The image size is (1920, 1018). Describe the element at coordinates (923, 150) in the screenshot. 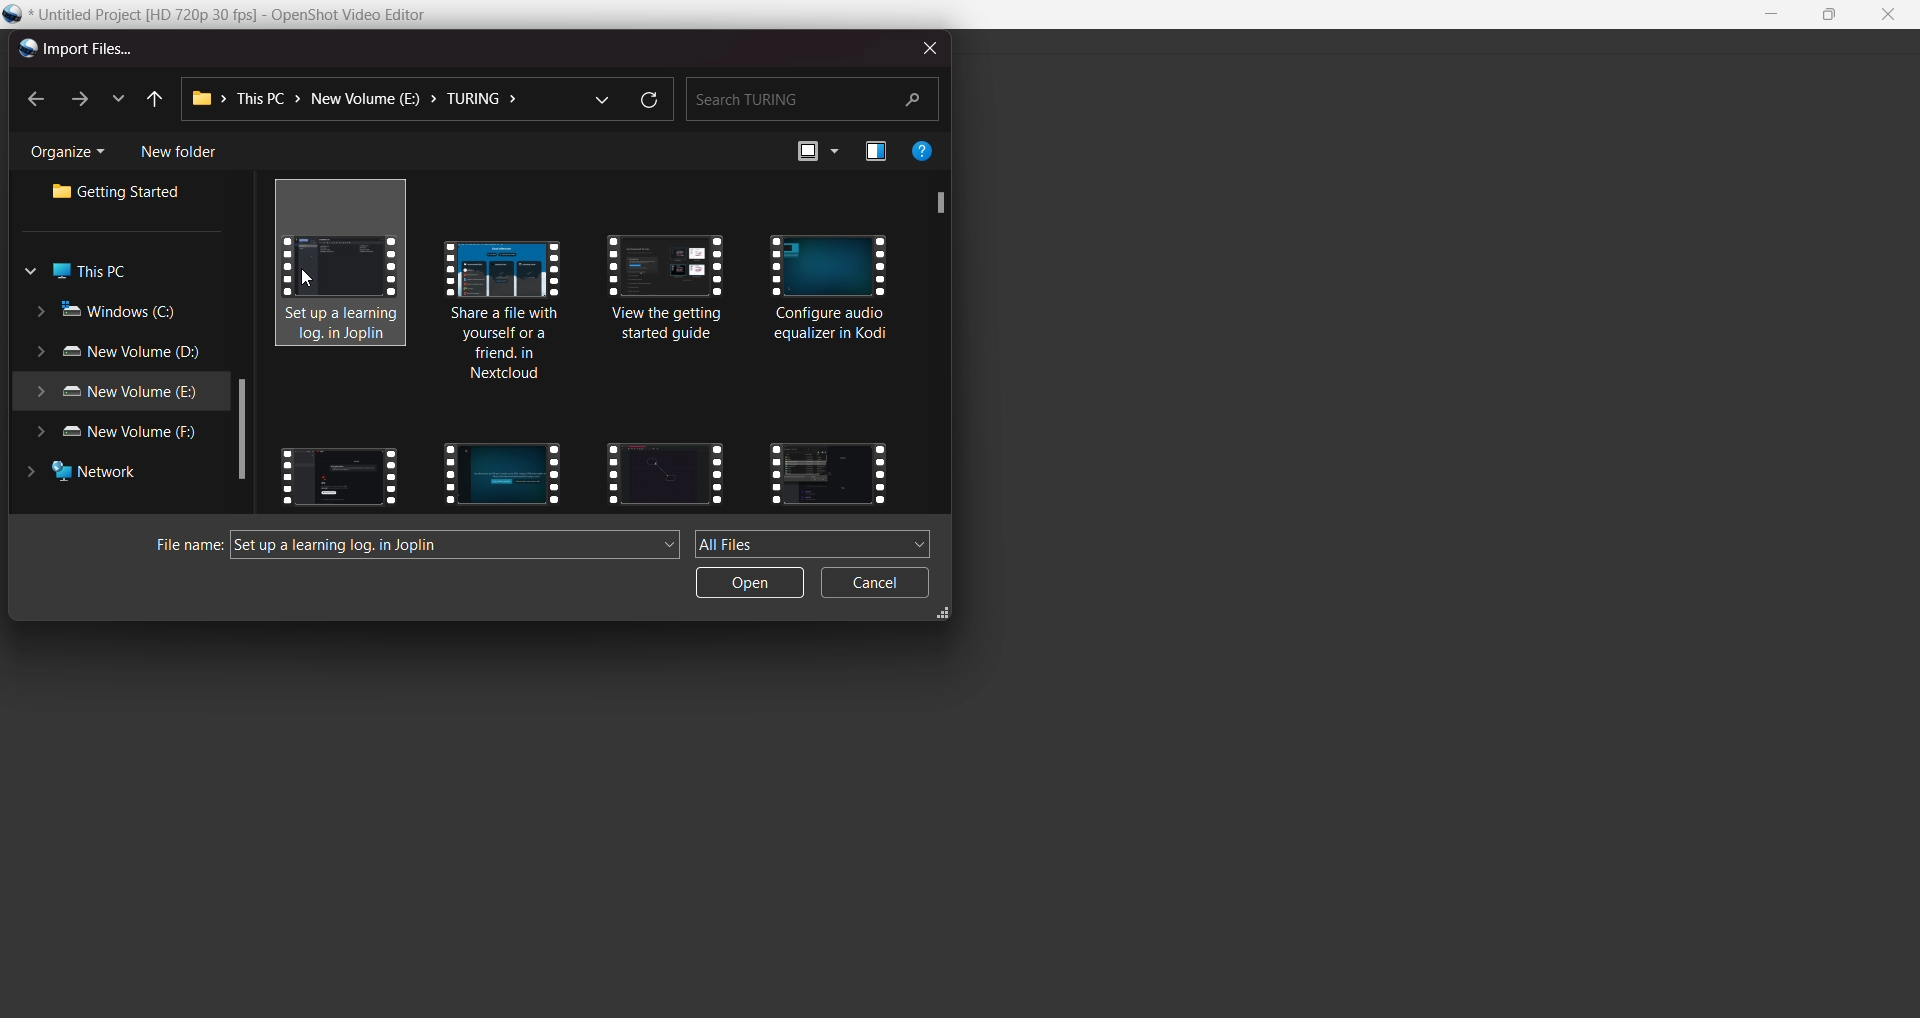

I see `help` at that location.